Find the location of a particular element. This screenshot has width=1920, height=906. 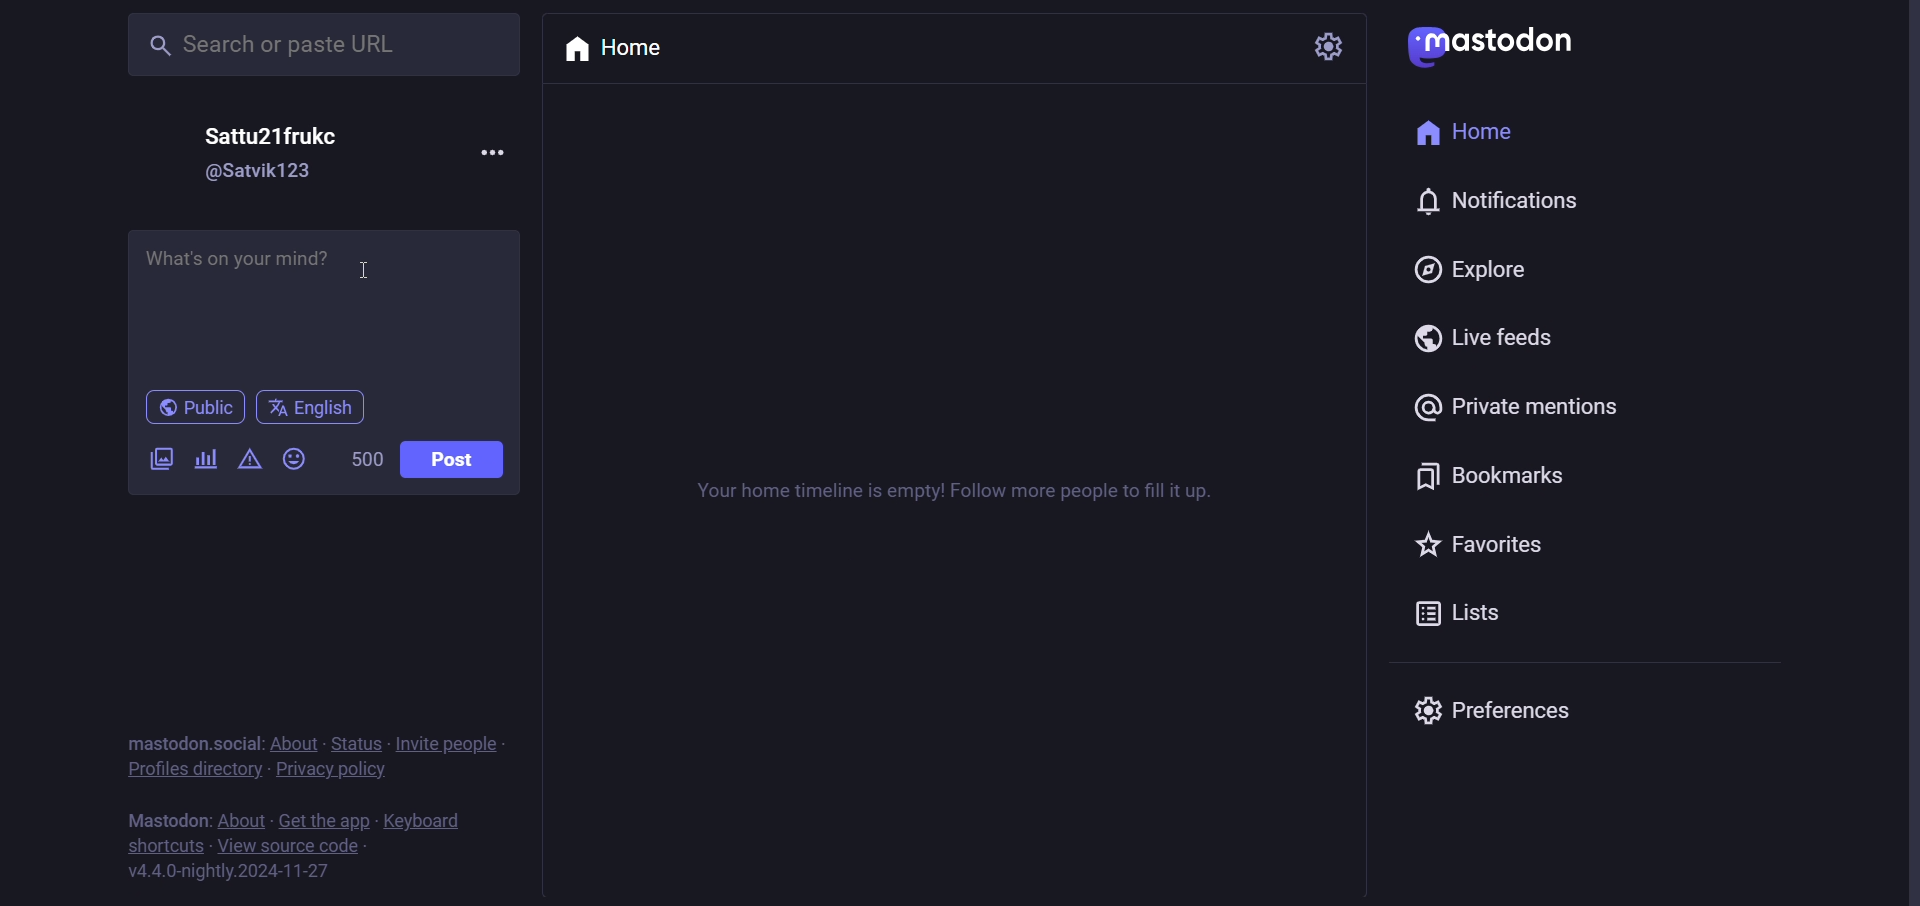

bookmarks is located at coordinates (1492, 480).